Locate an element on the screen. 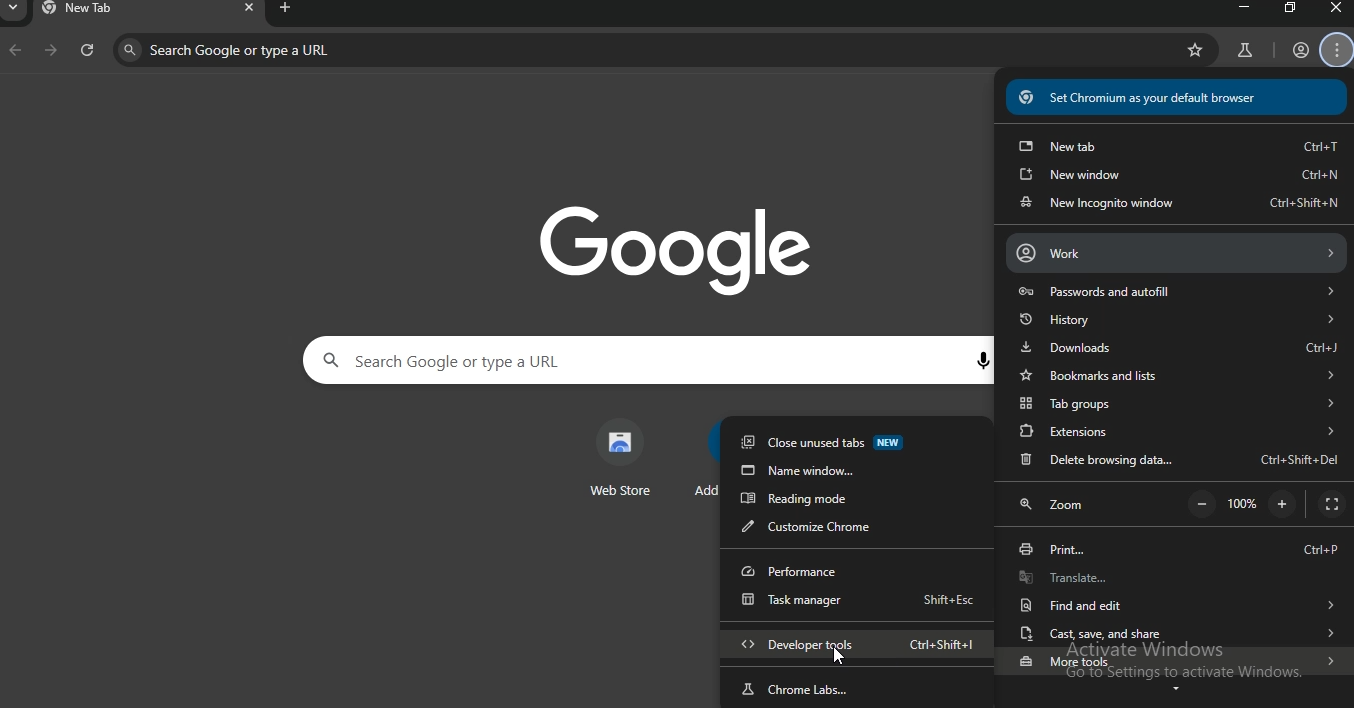 This screenshot has width=1354, height=708. search tab is located at coordinates (15, 9).